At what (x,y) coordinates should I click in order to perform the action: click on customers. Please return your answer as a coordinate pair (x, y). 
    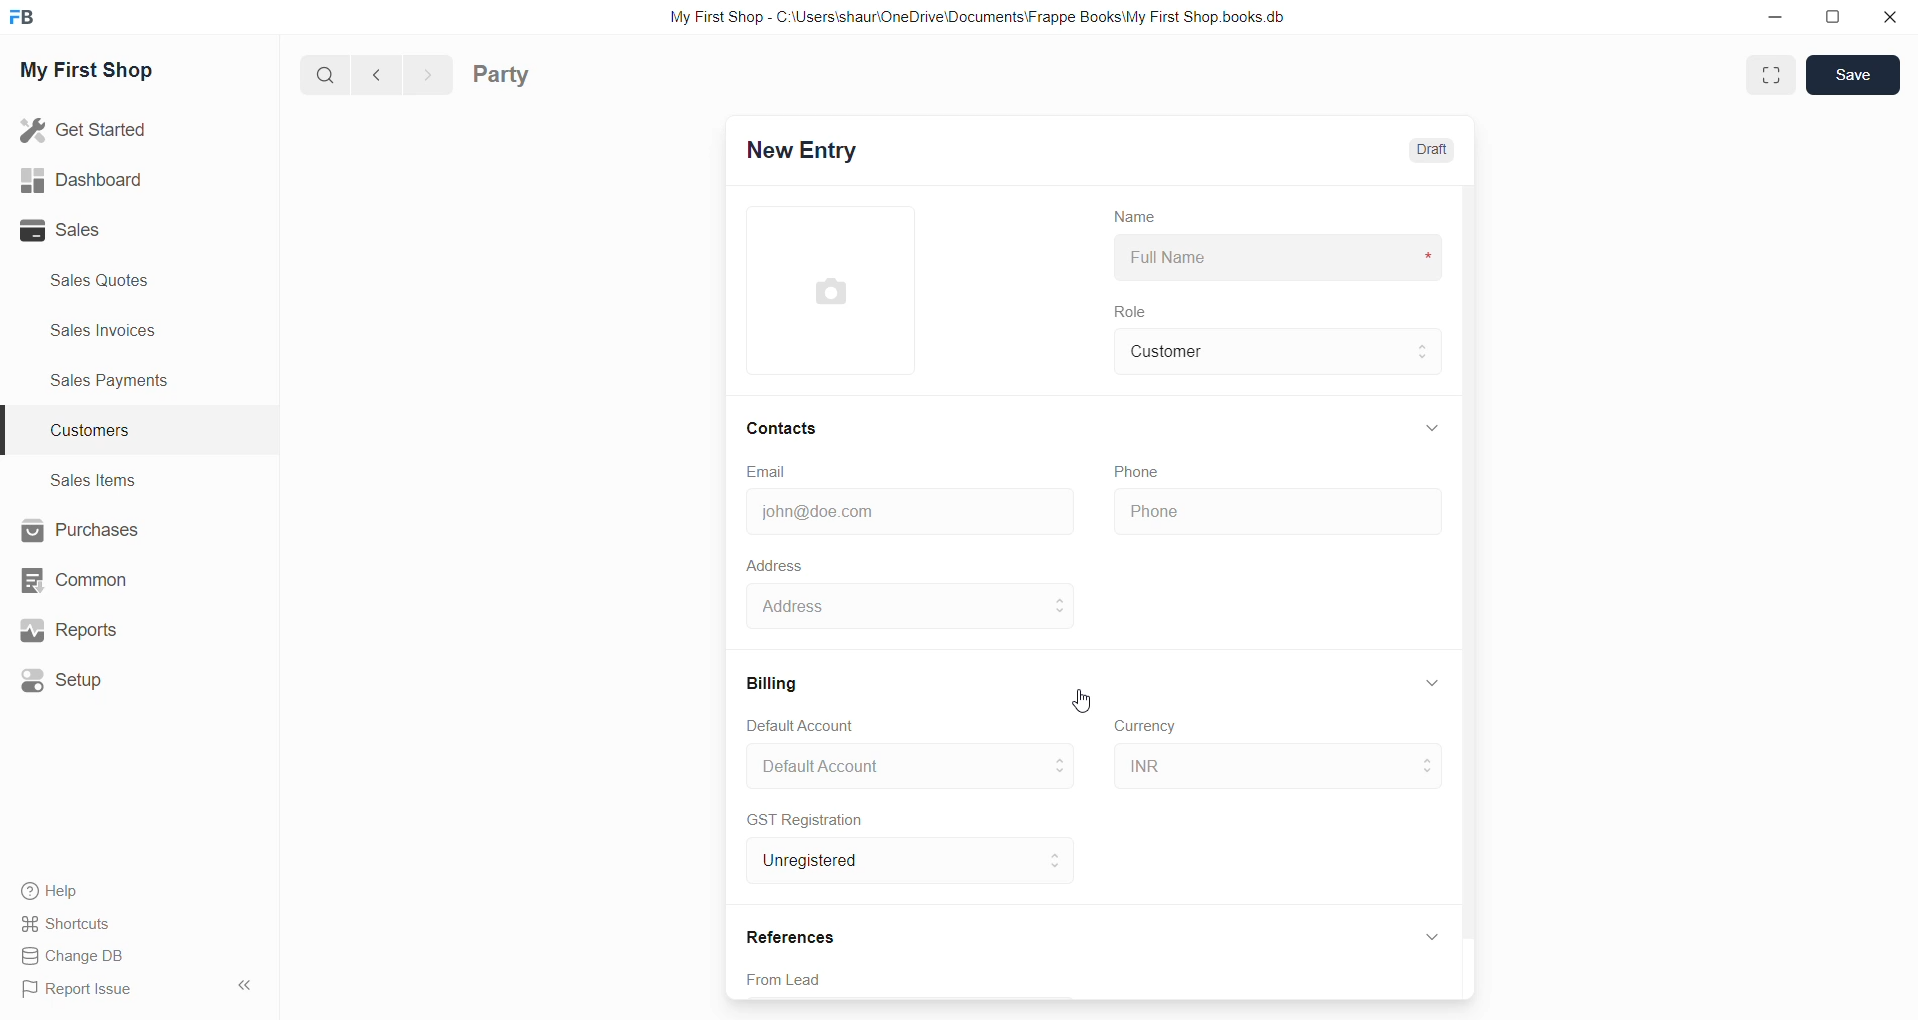
    Looking at the image, I should click on (105, 432).